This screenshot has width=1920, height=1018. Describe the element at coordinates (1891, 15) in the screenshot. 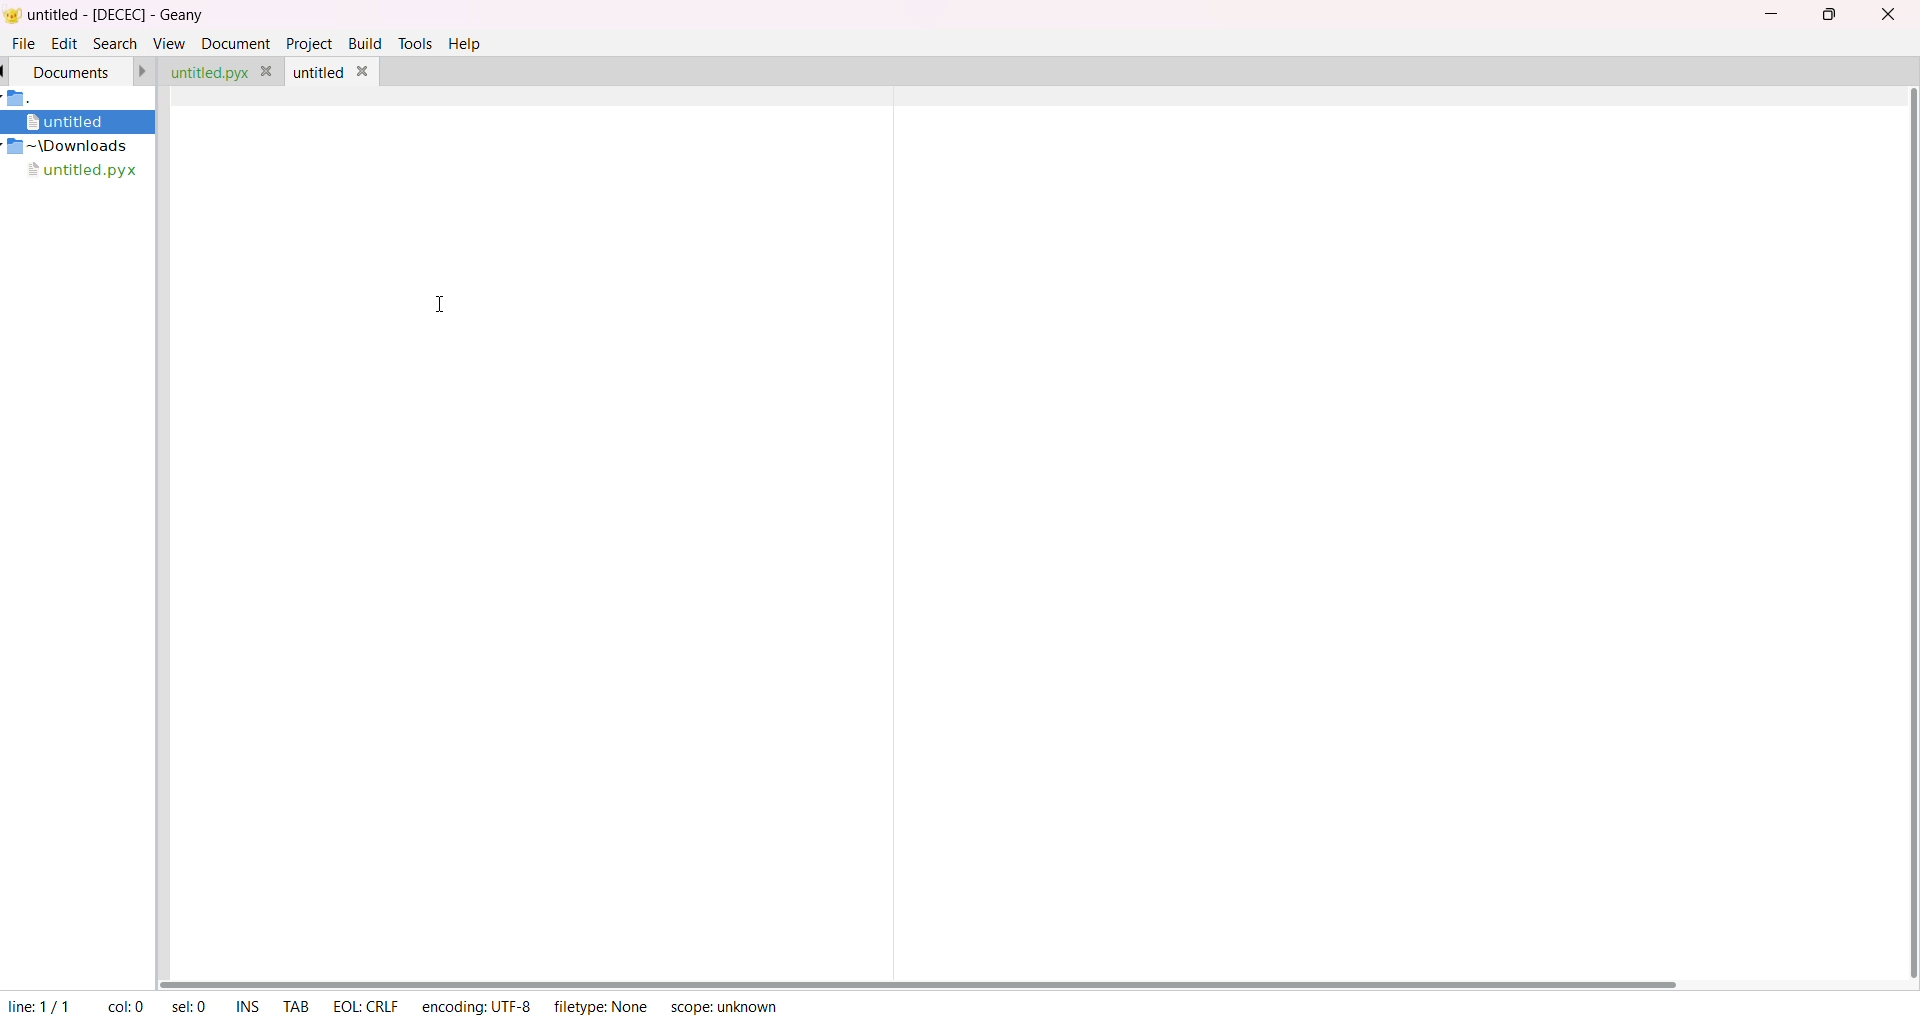

I see `close` at that location.